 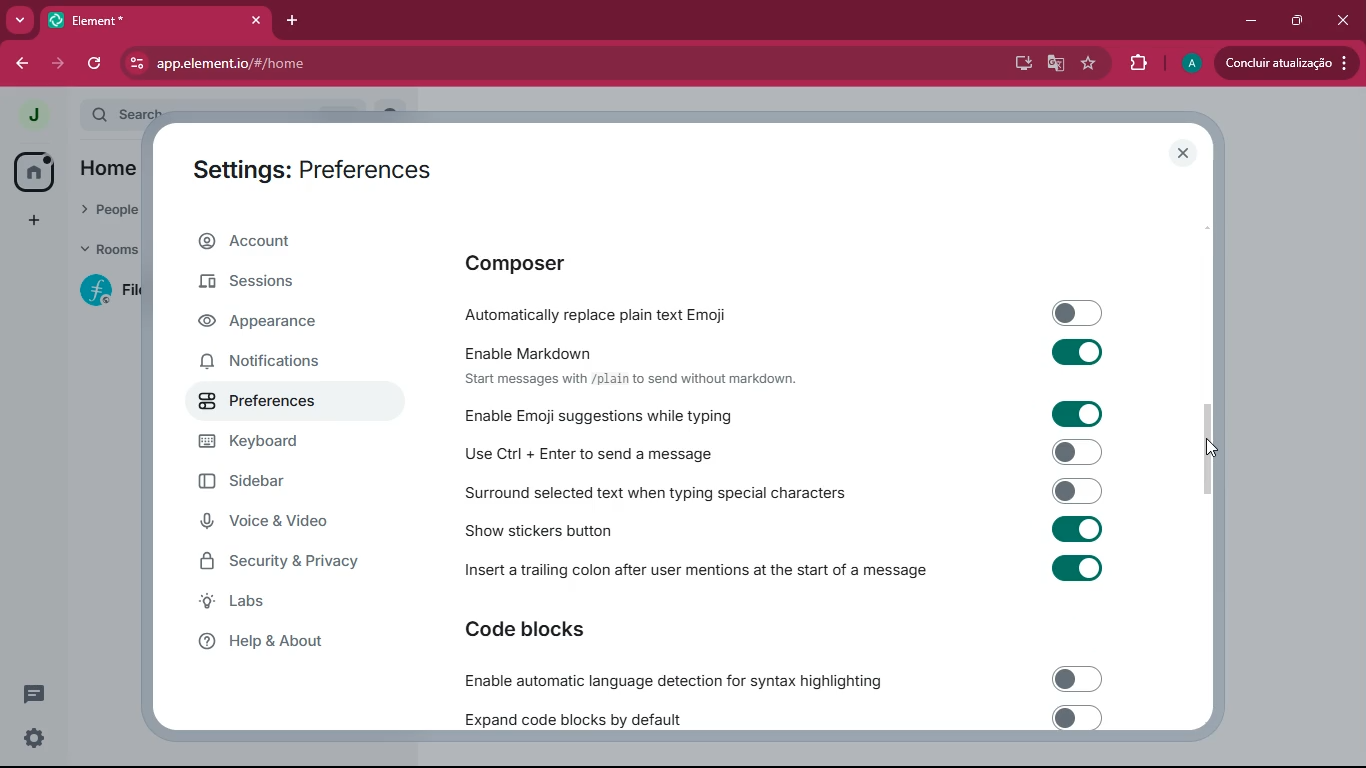 What do you see at coordinates (155, 22) in the screenshot?
I see `element` at bounding box center [155, 22].